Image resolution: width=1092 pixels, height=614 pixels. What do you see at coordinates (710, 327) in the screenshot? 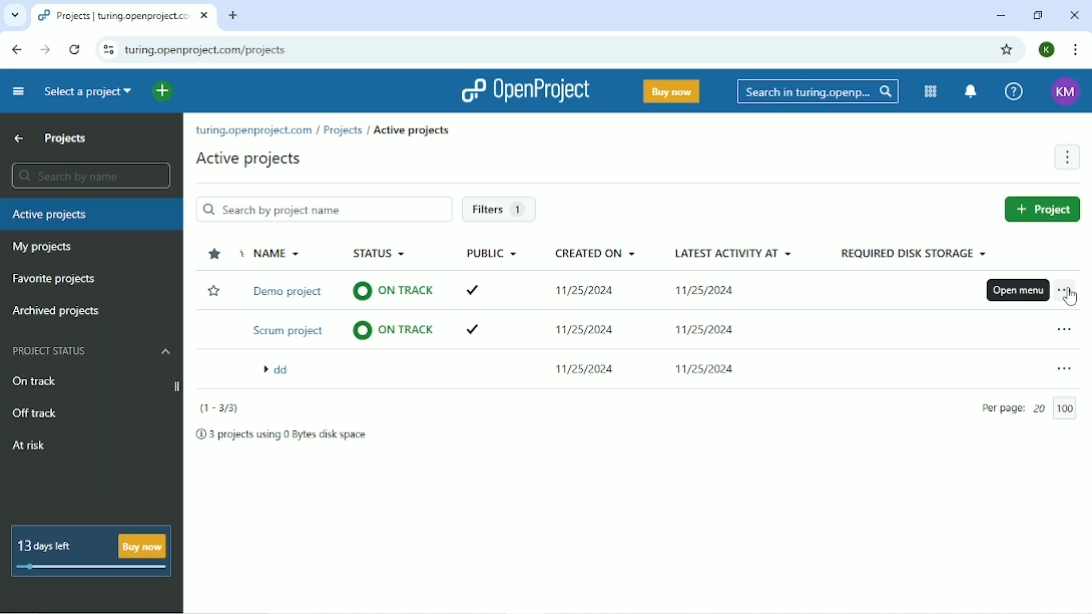
I see `11/25/2024` at bounding box center [710, 327].